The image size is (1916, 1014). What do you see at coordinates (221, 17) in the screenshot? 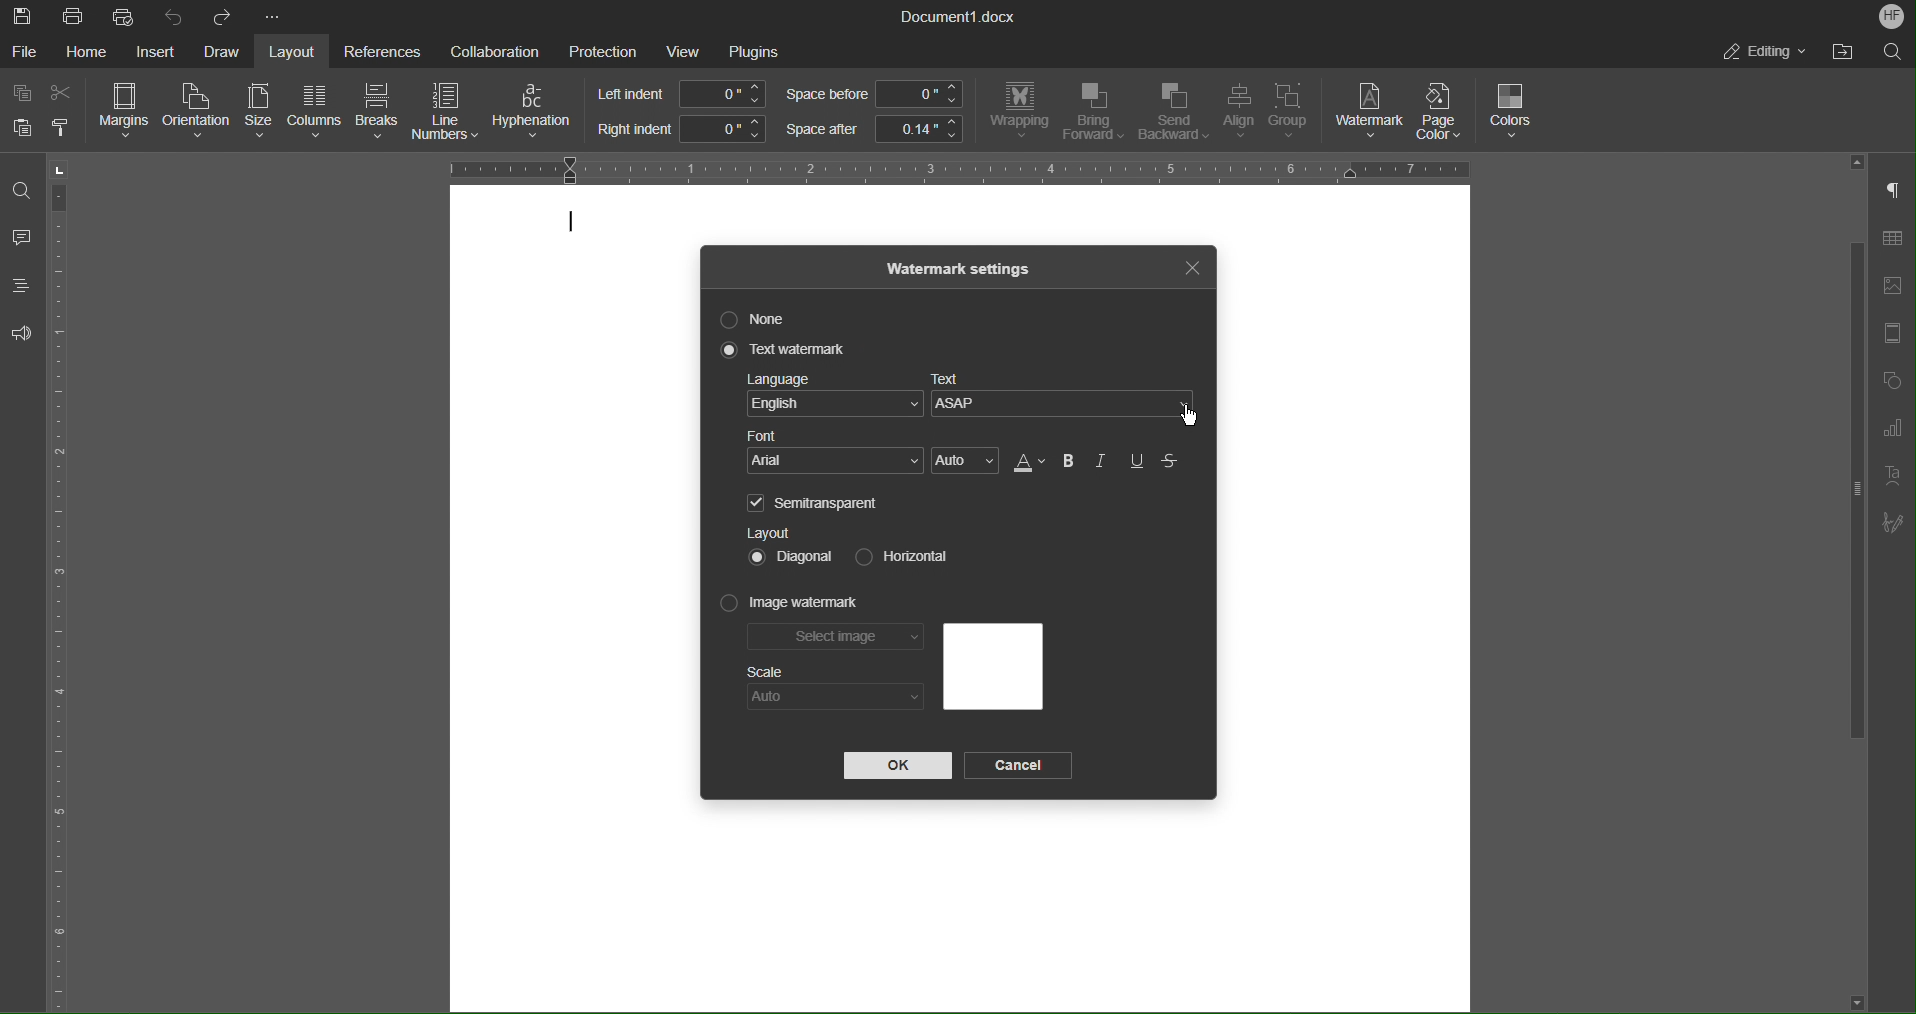
I see `Redo` at bounding box center [221, 17].